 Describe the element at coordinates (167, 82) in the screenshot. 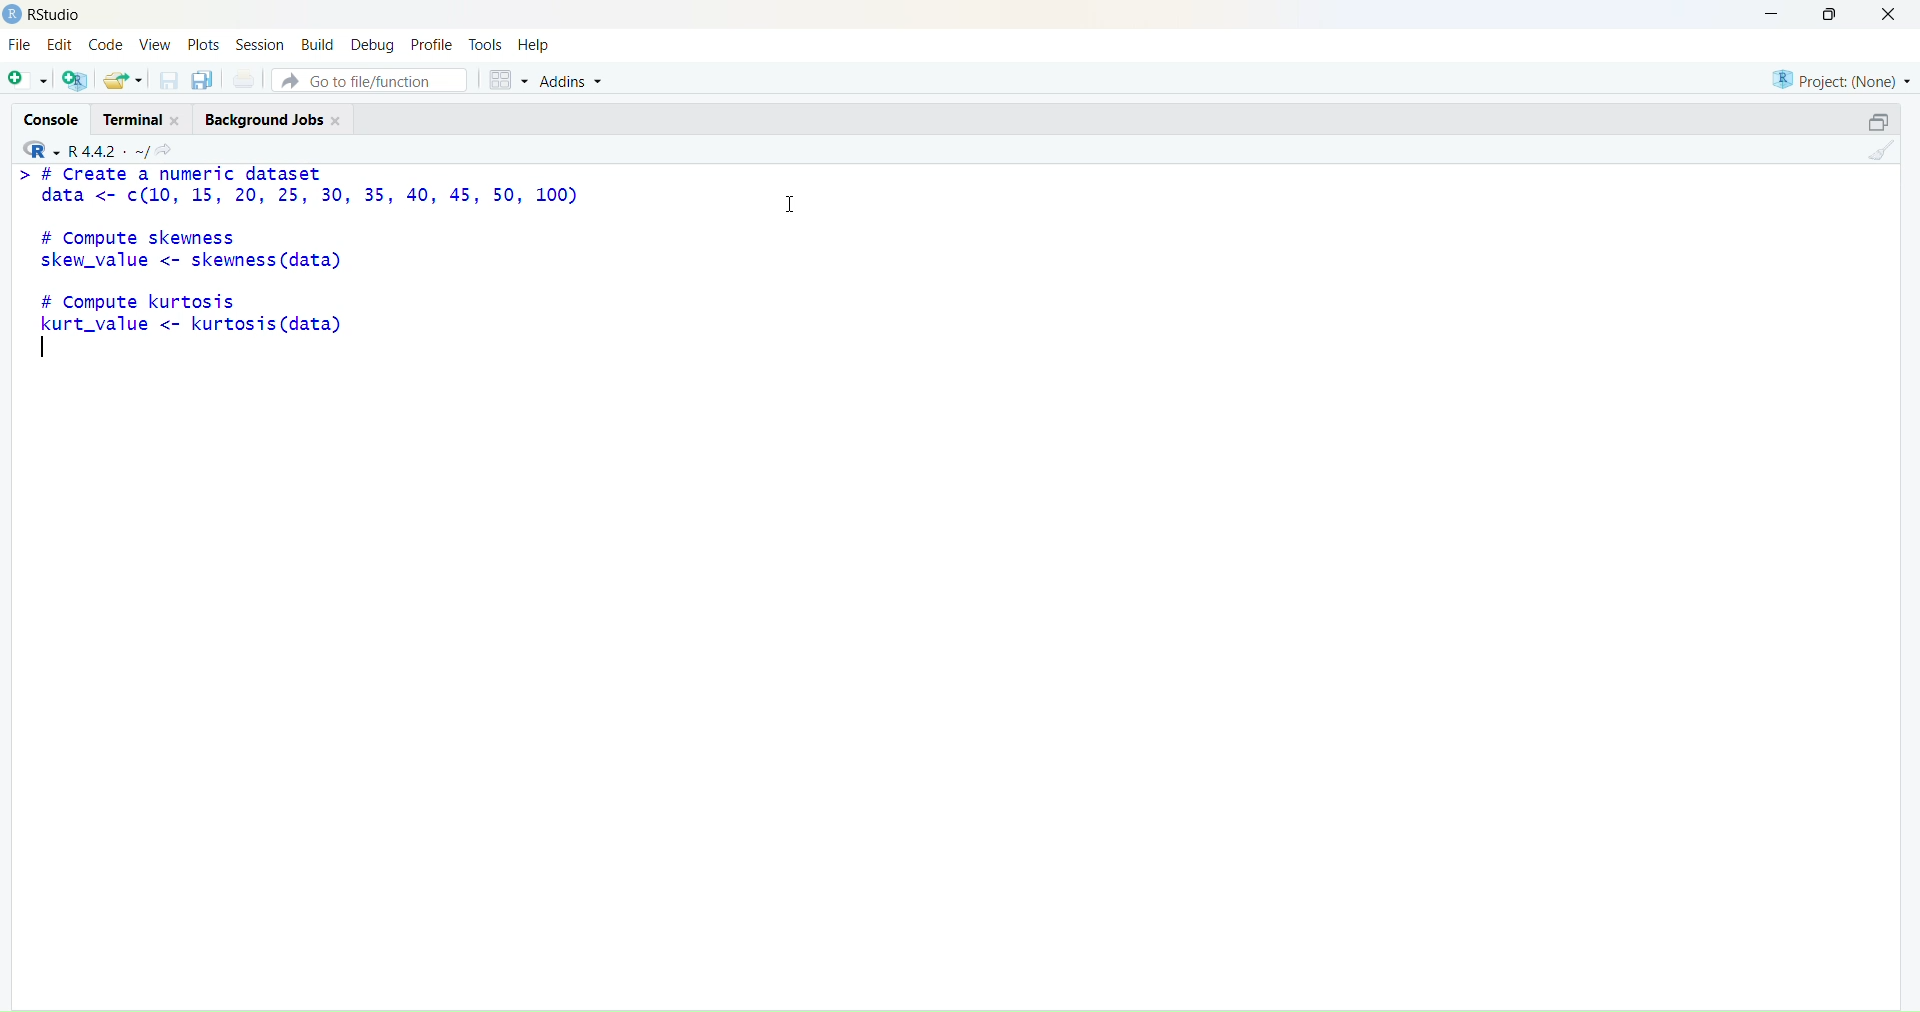

I see `Save current document (Ctrl + S)` at that location.